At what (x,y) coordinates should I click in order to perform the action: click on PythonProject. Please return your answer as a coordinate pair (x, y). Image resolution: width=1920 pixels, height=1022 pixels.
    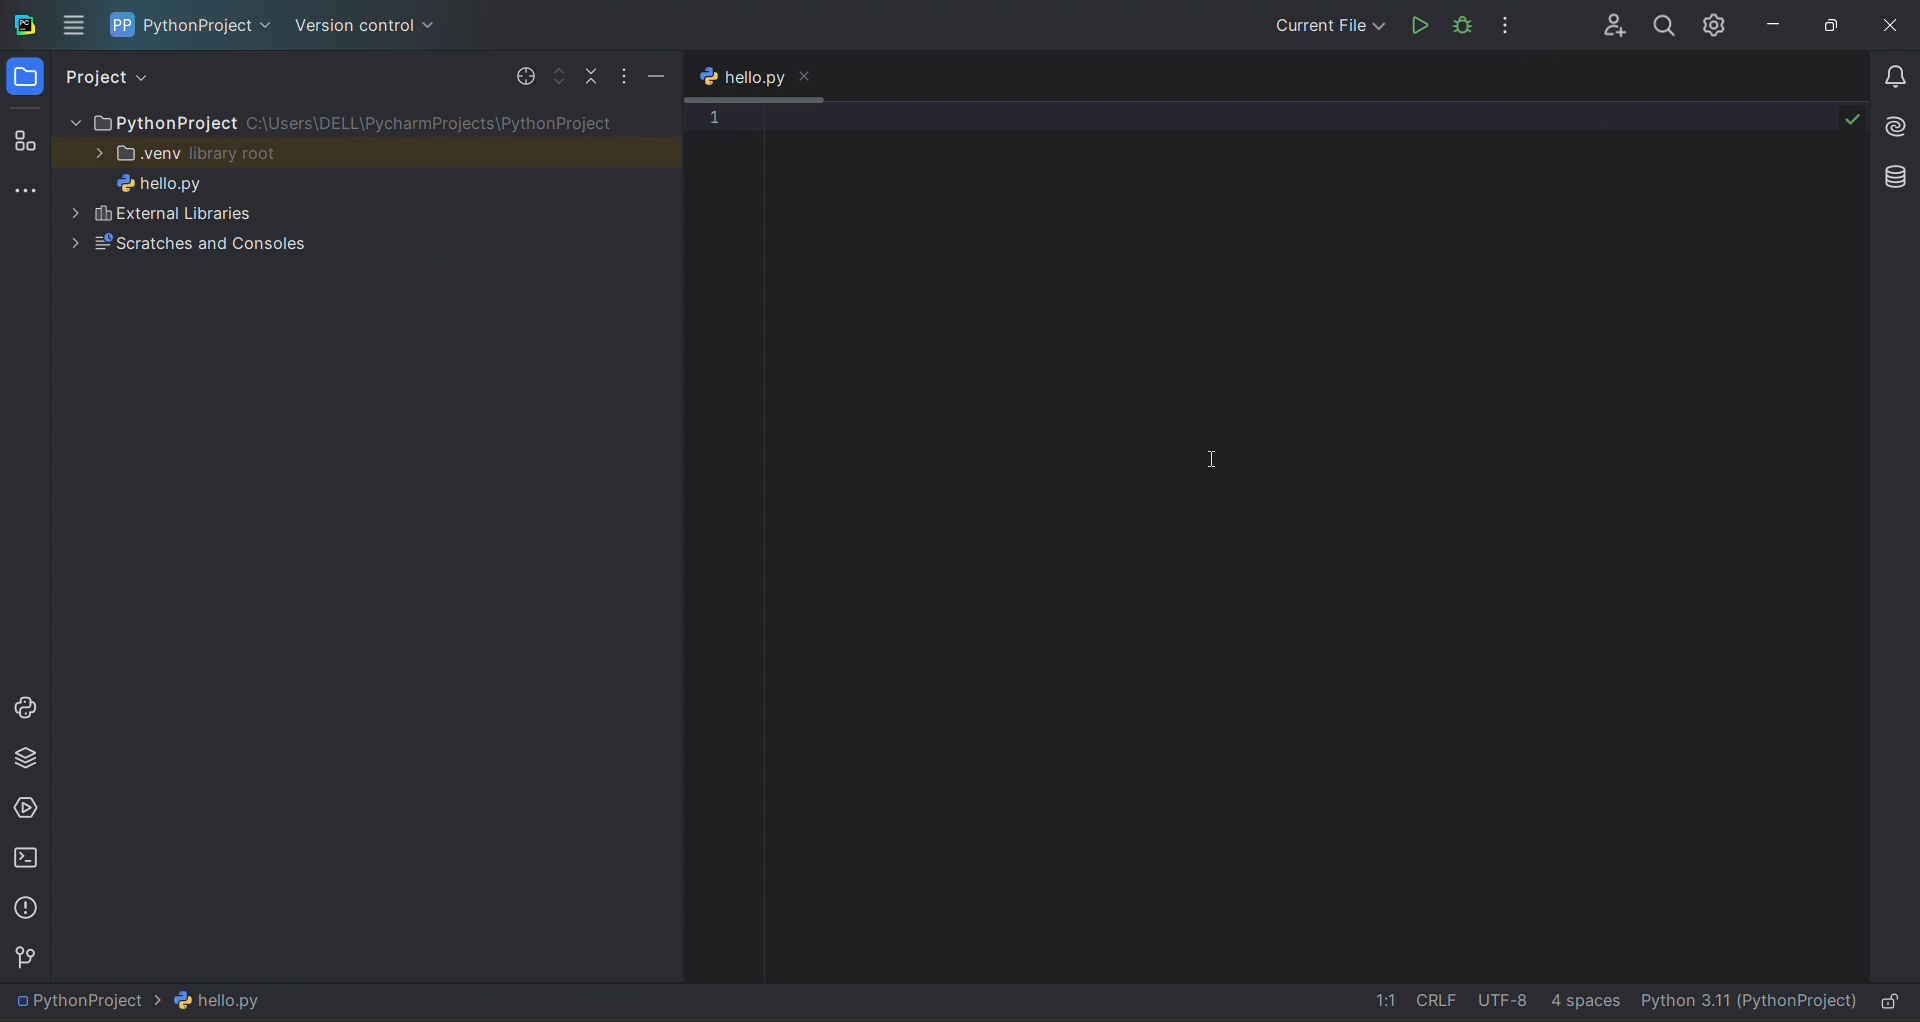
    Looking at the image, I should click on (367, 123).